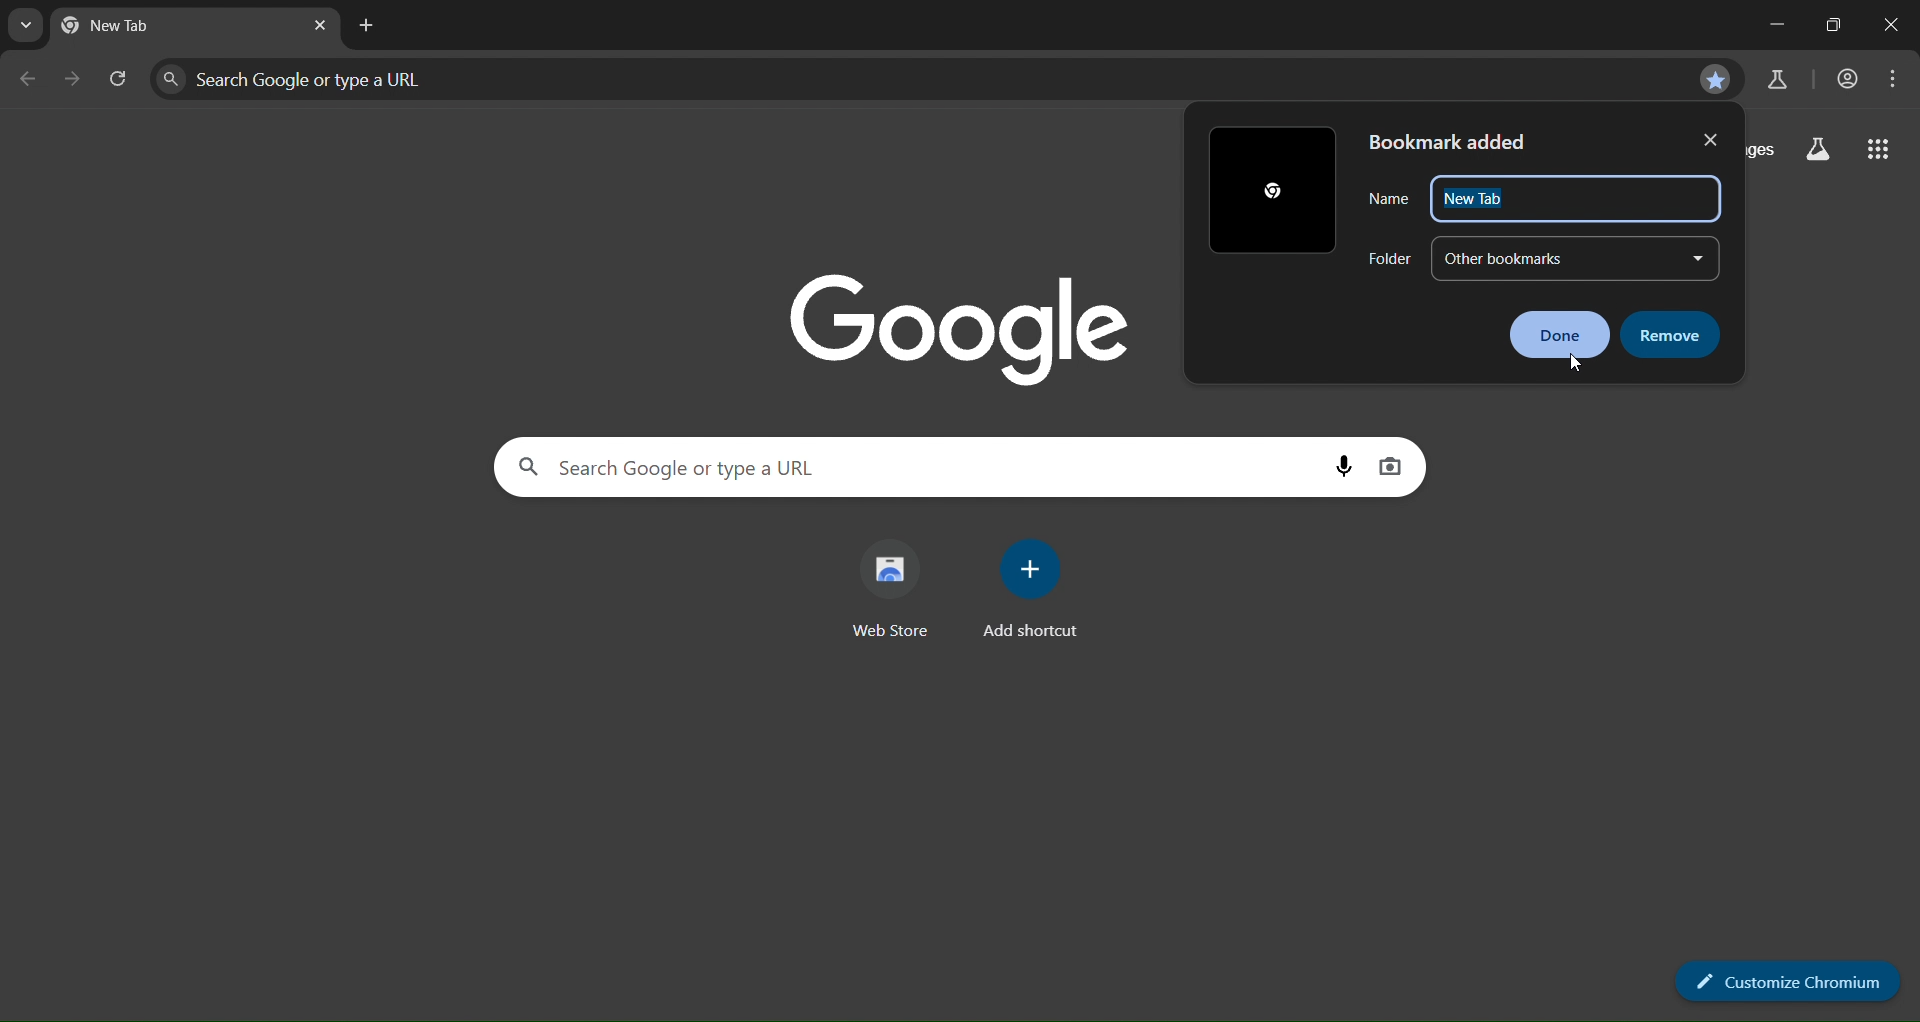 This screenshot has height=1022, width=1920. What do you see at coordinates (1821, 150) in the screenshot?
I see `search labs` at bounding box center [1821, 150].